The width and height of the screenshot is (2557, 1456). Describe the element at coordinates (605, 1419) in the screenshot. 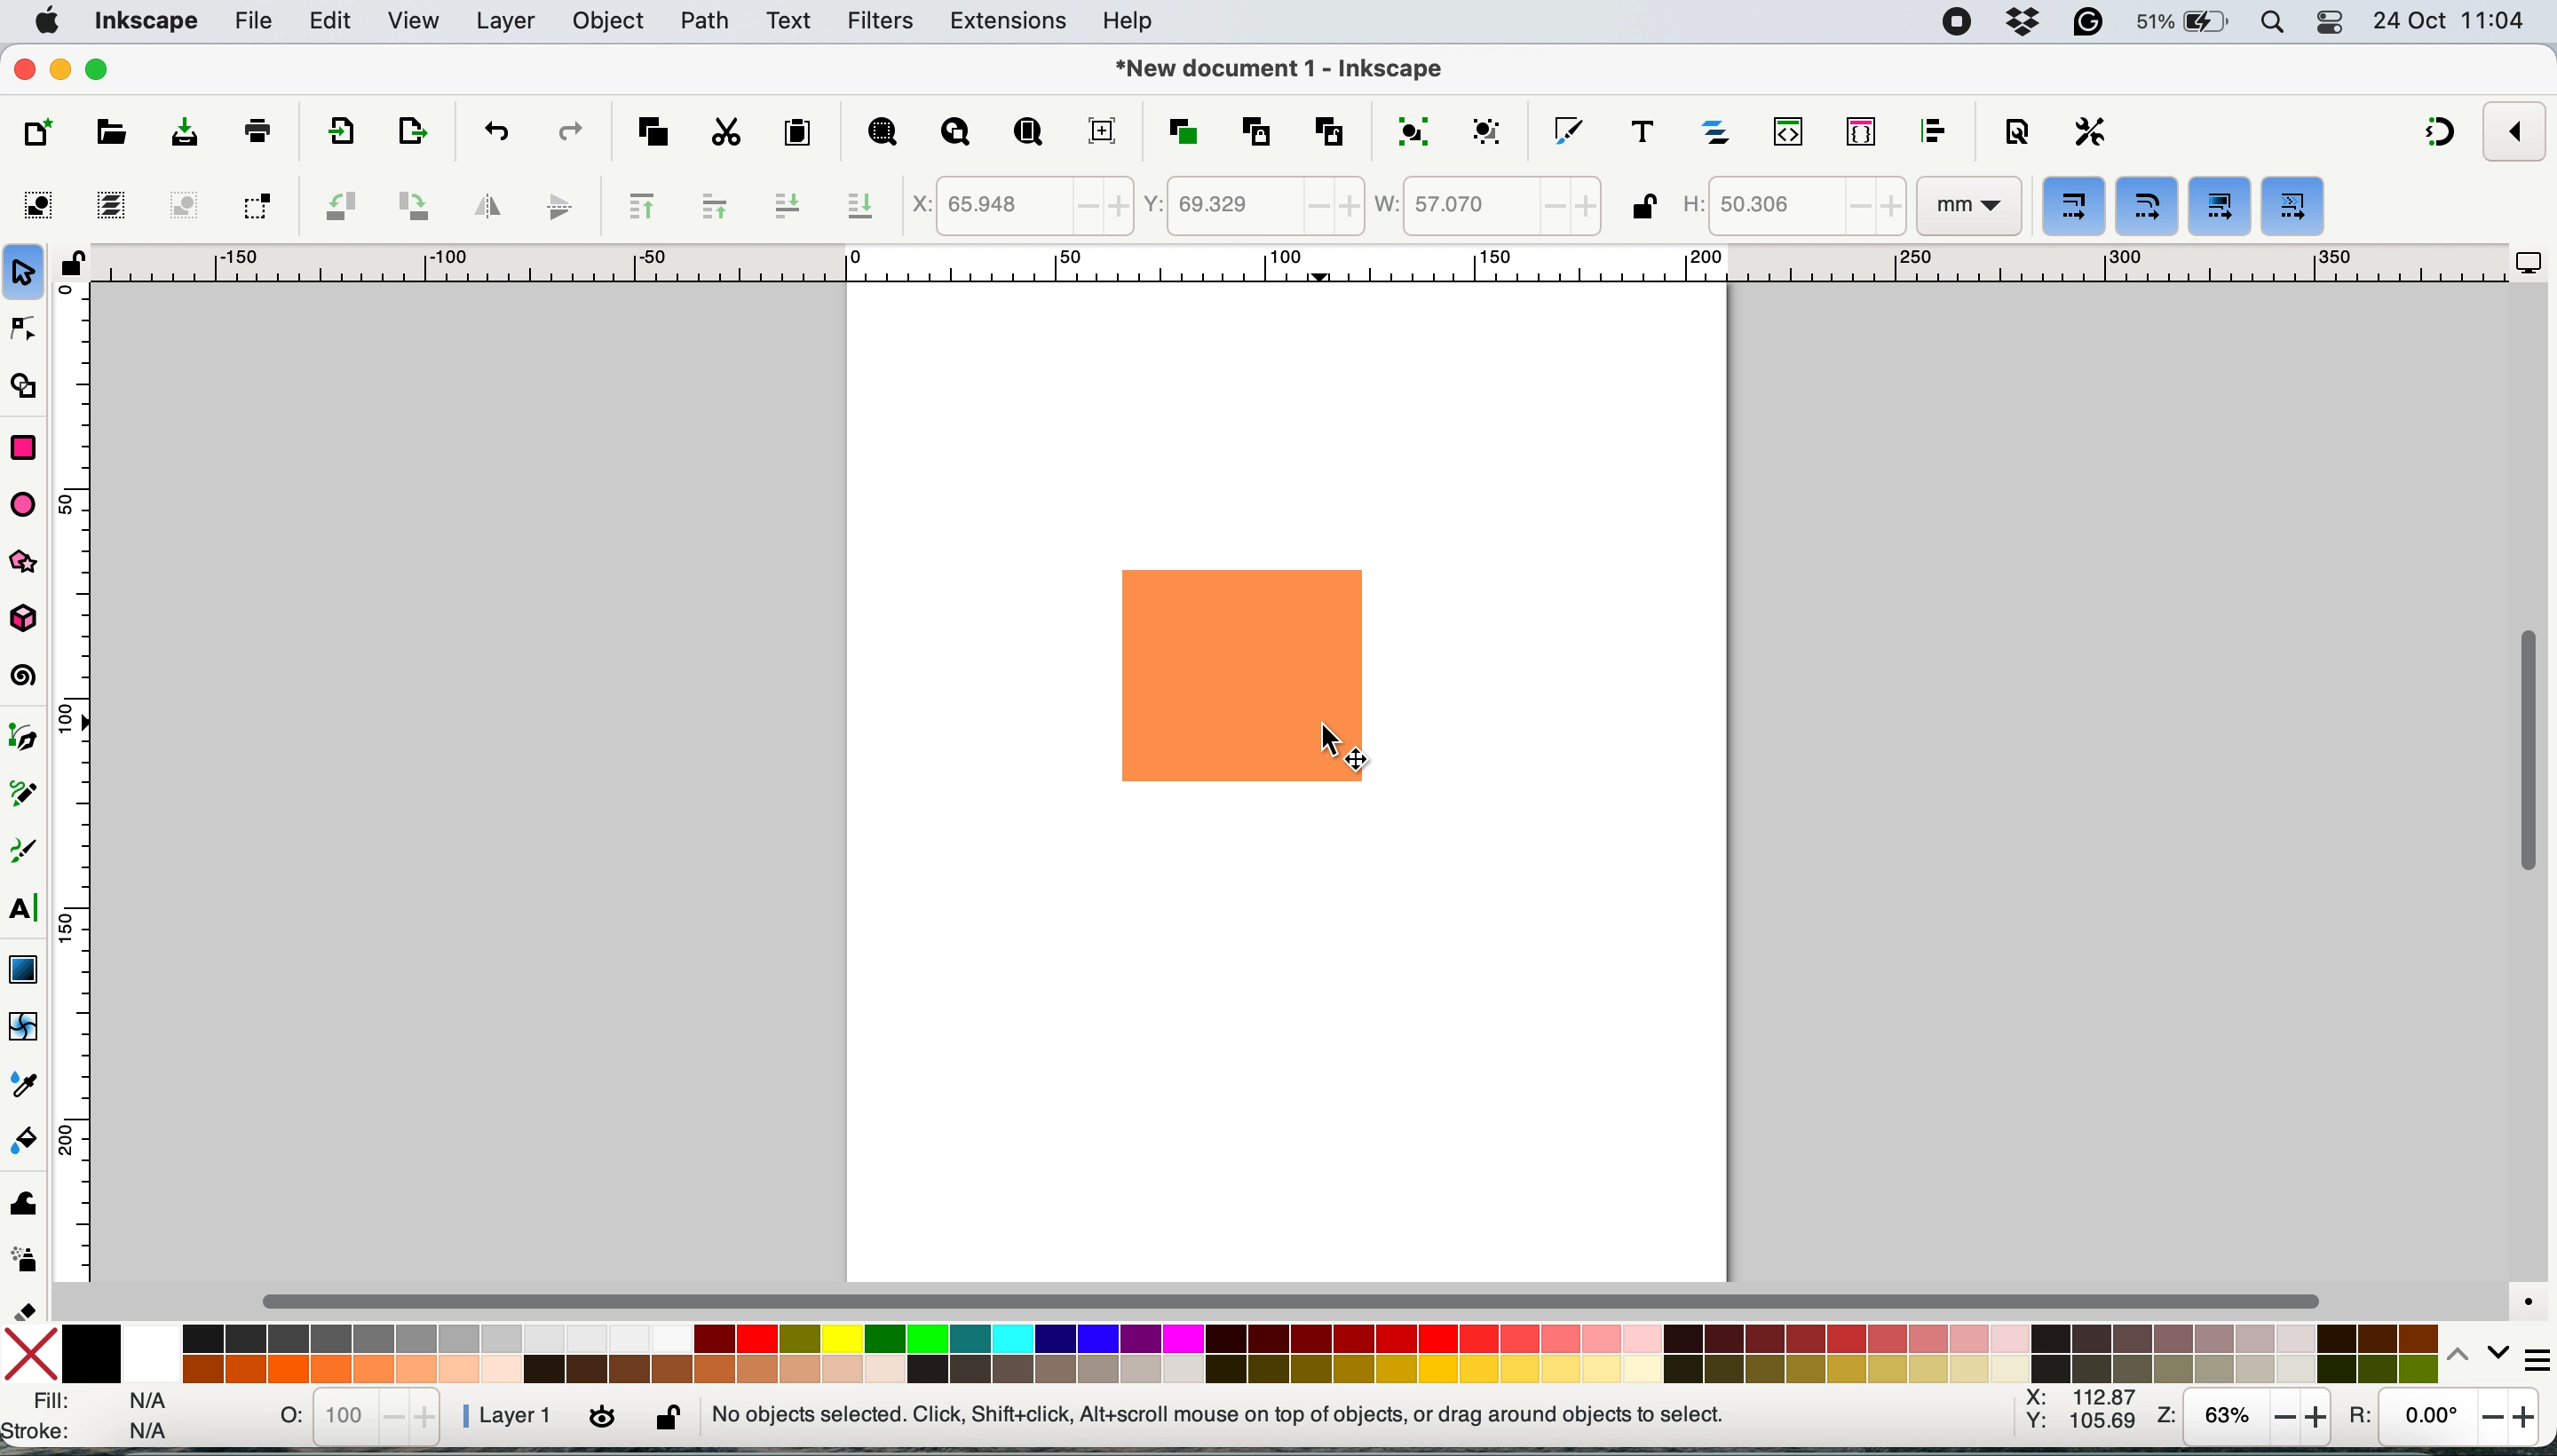

I see `toggle current layer visibility` at that location.